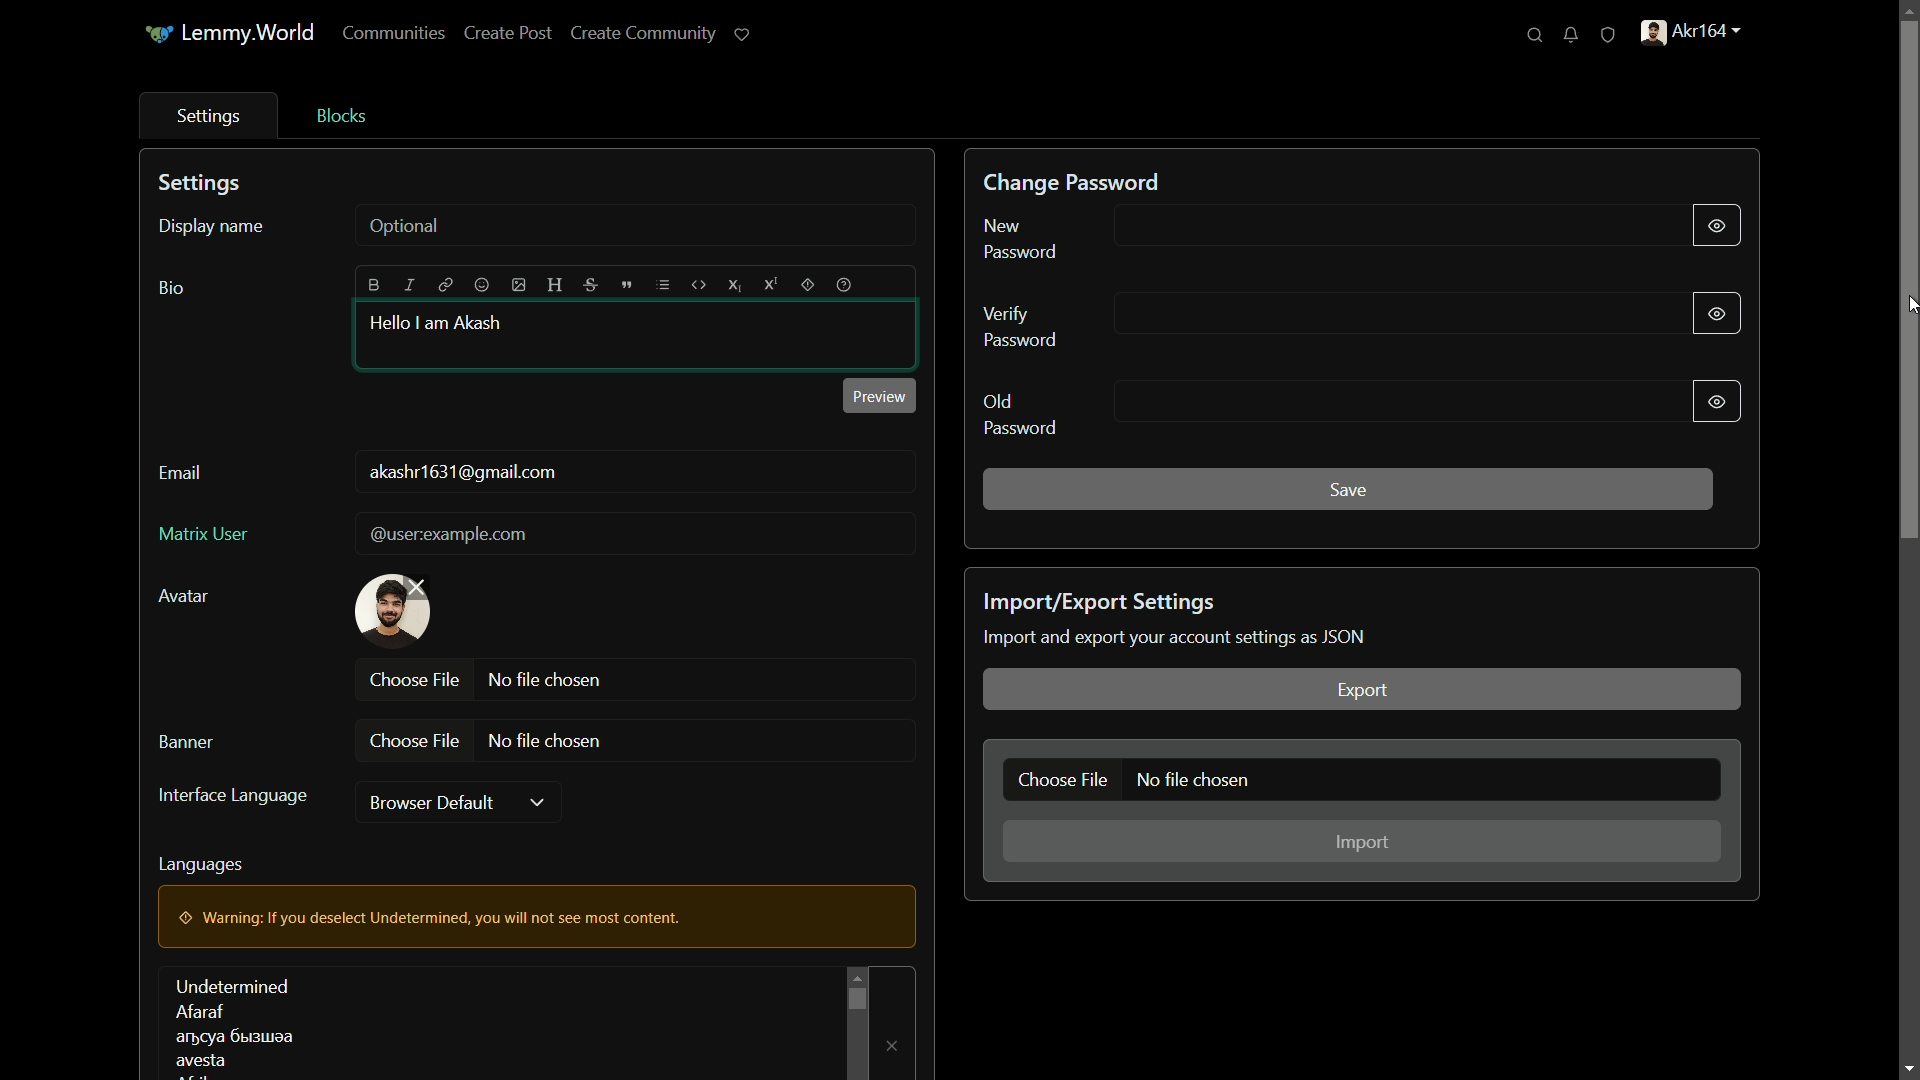 This screenshot has height=1080, width=1920. Describe the element at coordinates (429, 802) in the screenshot. I see `browser default` at that location.